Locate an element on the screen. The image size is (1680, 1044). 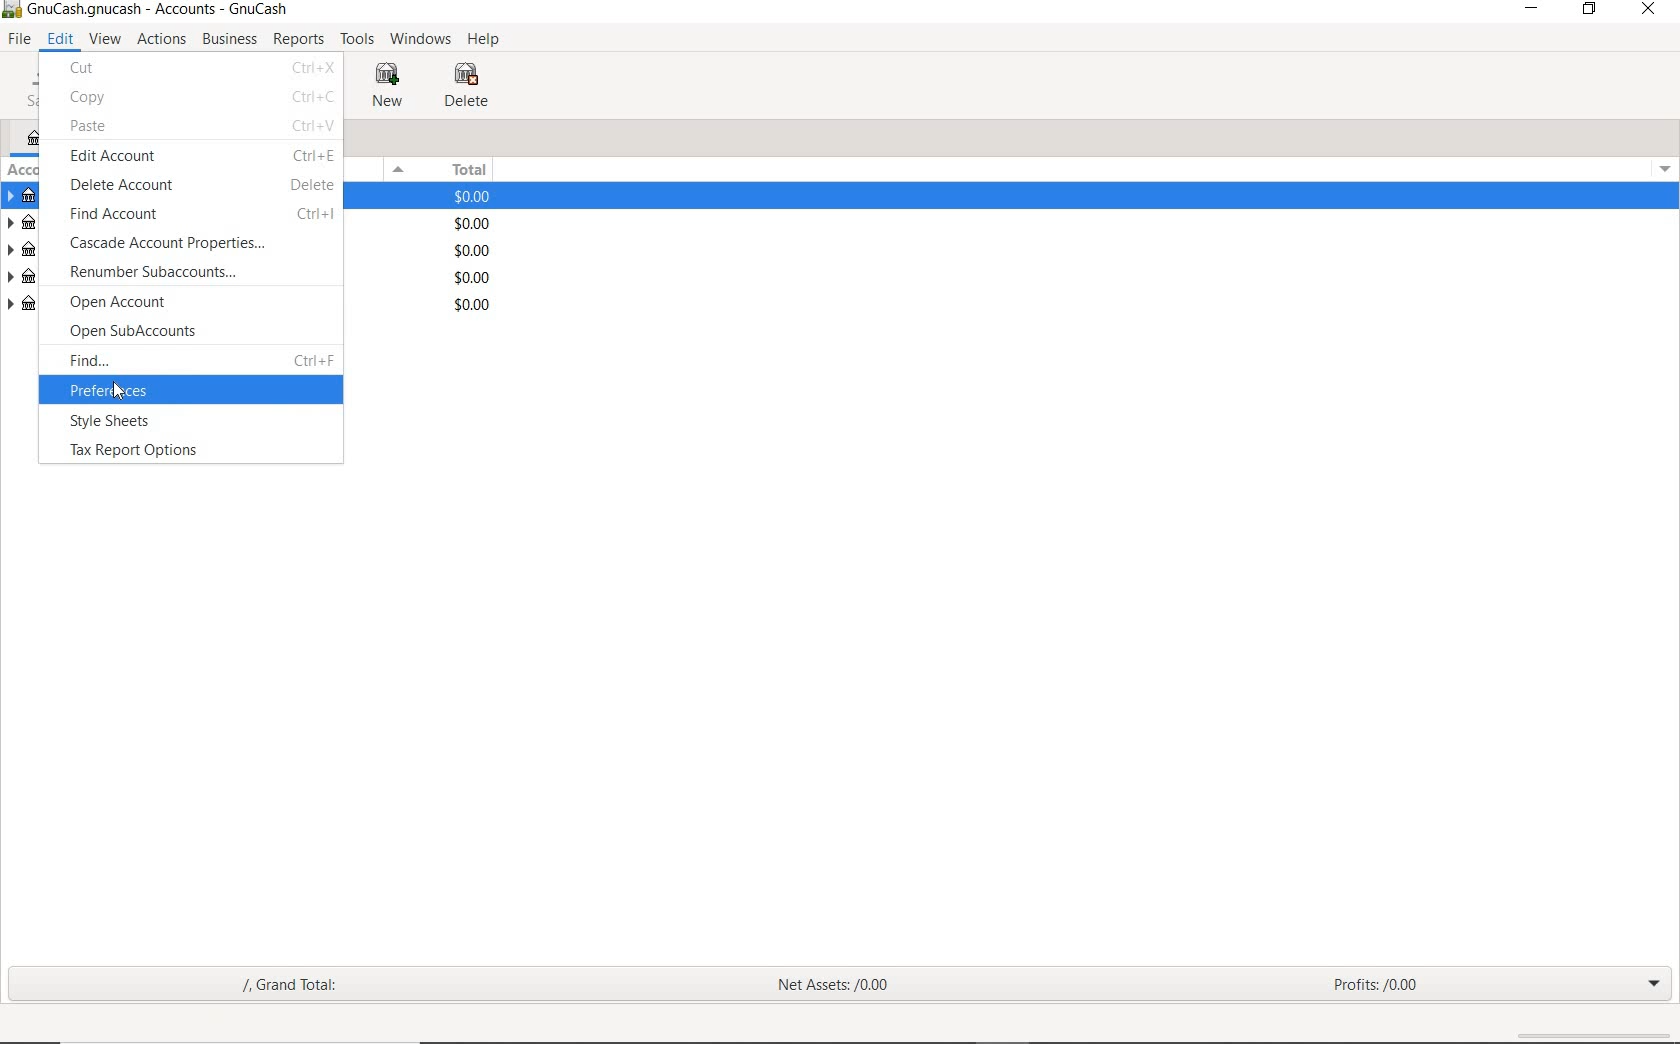
 is located at coordinates (314, 126).